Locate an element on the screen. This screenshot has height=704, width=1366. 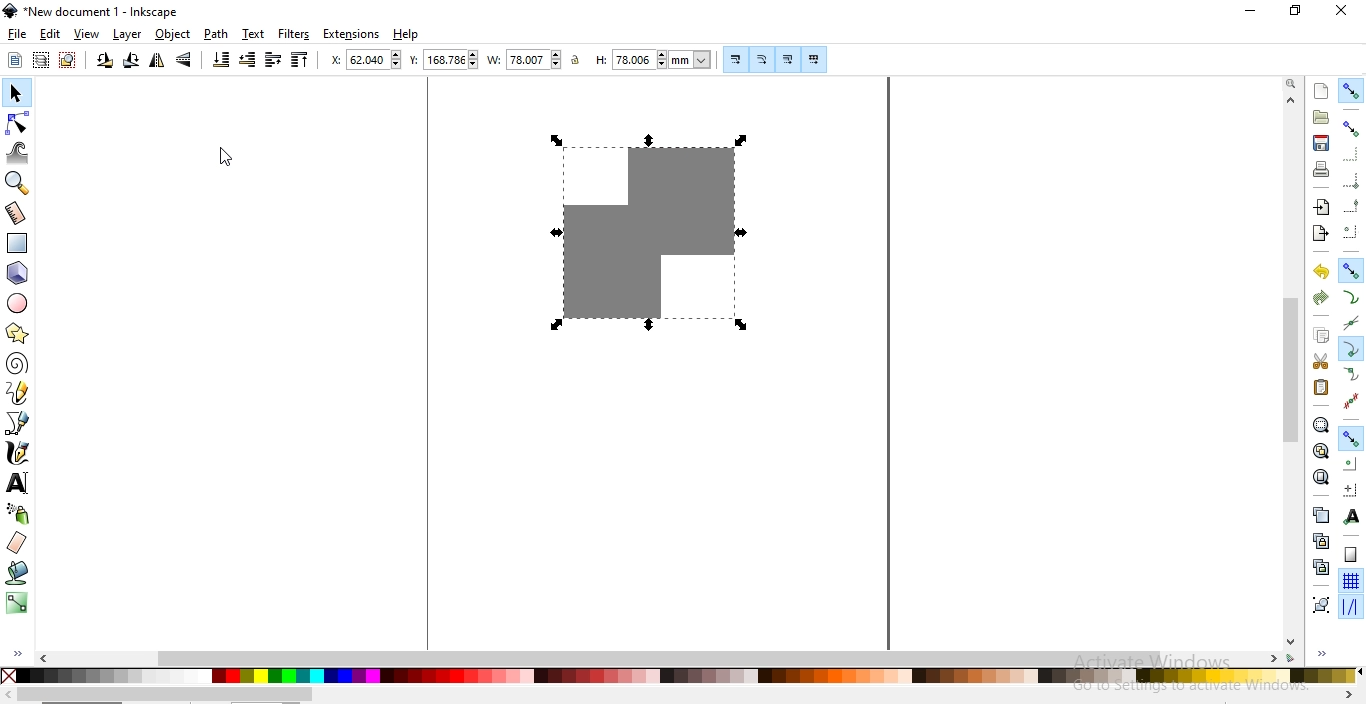
filters is located at coordinates (293, 35).